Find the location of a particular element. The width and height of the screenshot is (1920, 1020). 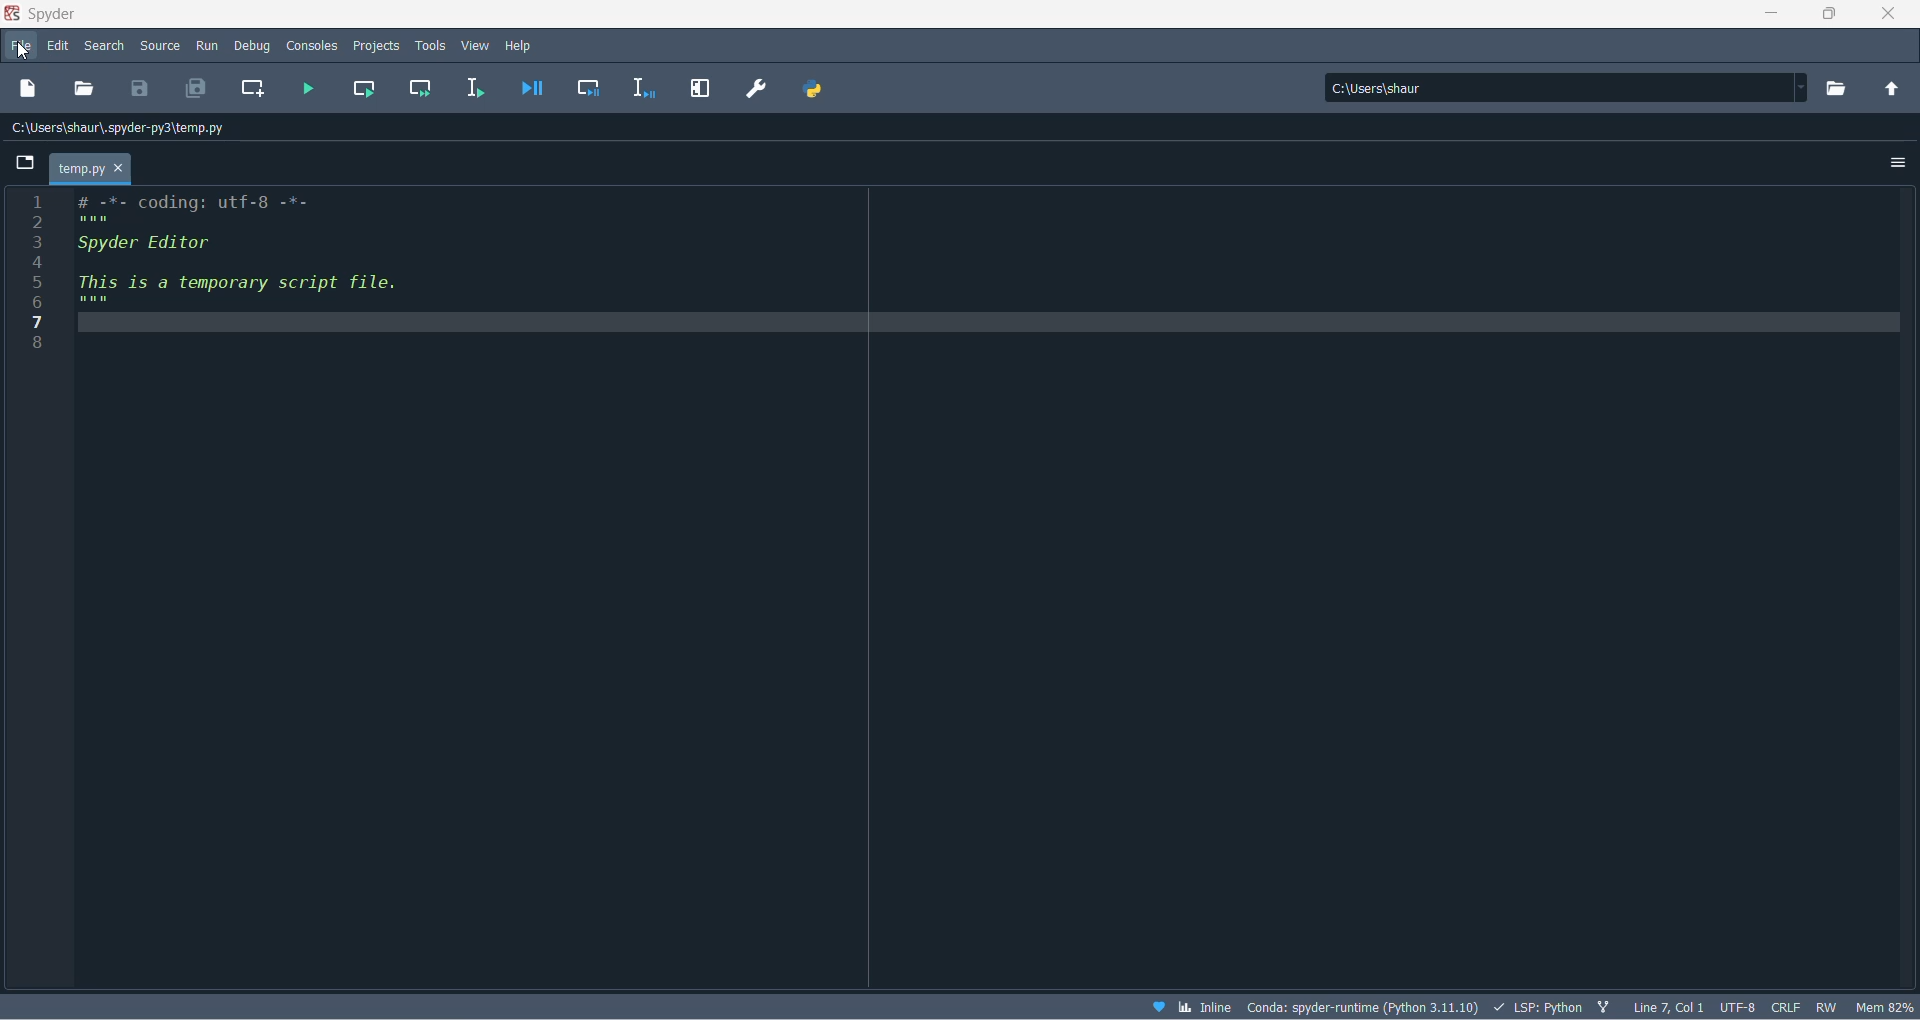

run current cell is located at coordinates (365, 88).